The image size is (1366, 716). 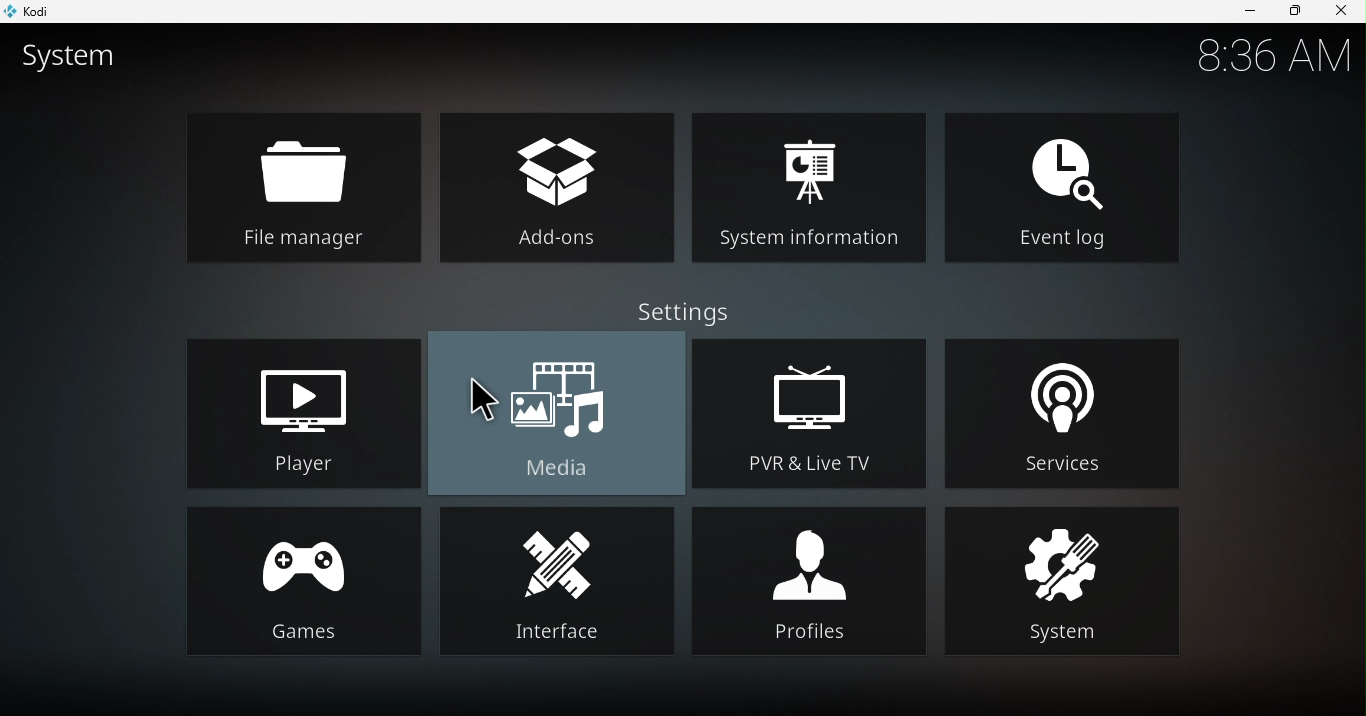 I want to click on Event log, so click(x=1057, y=184).